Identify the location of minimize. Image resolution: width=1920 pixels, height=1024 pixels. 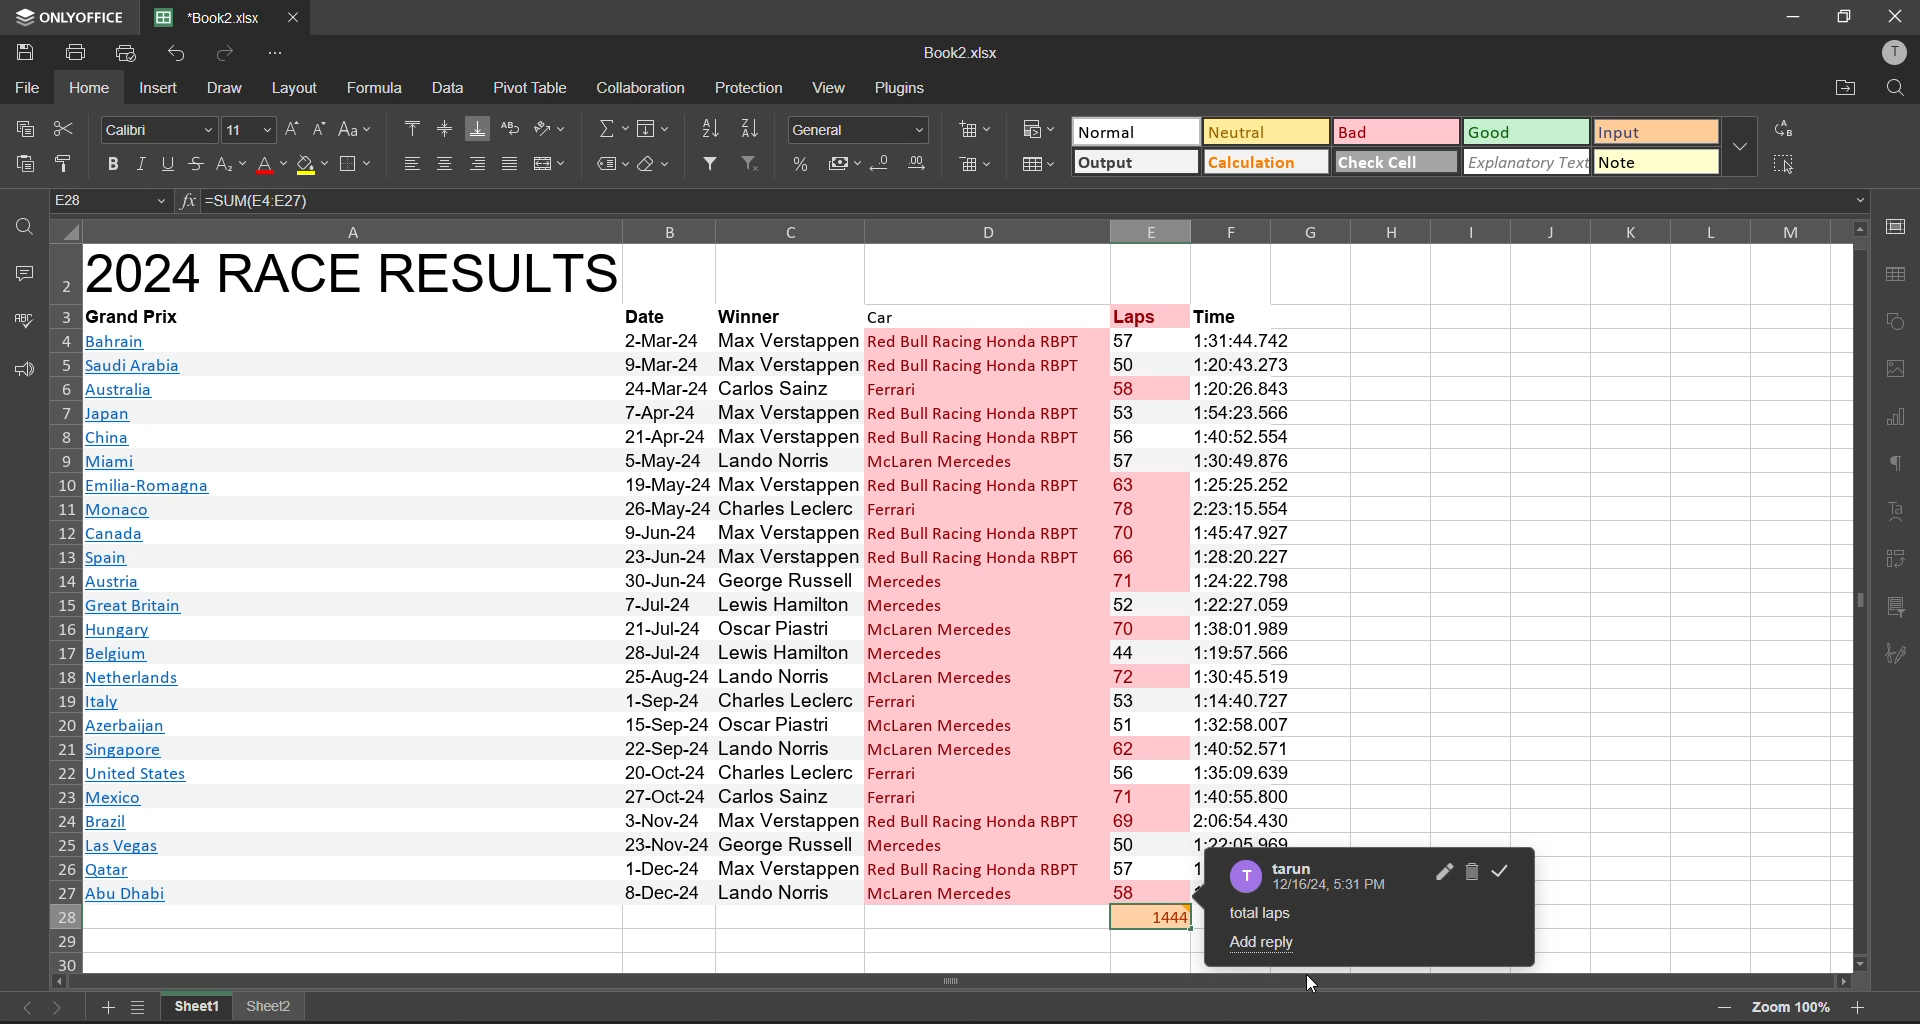
(1789, 18).